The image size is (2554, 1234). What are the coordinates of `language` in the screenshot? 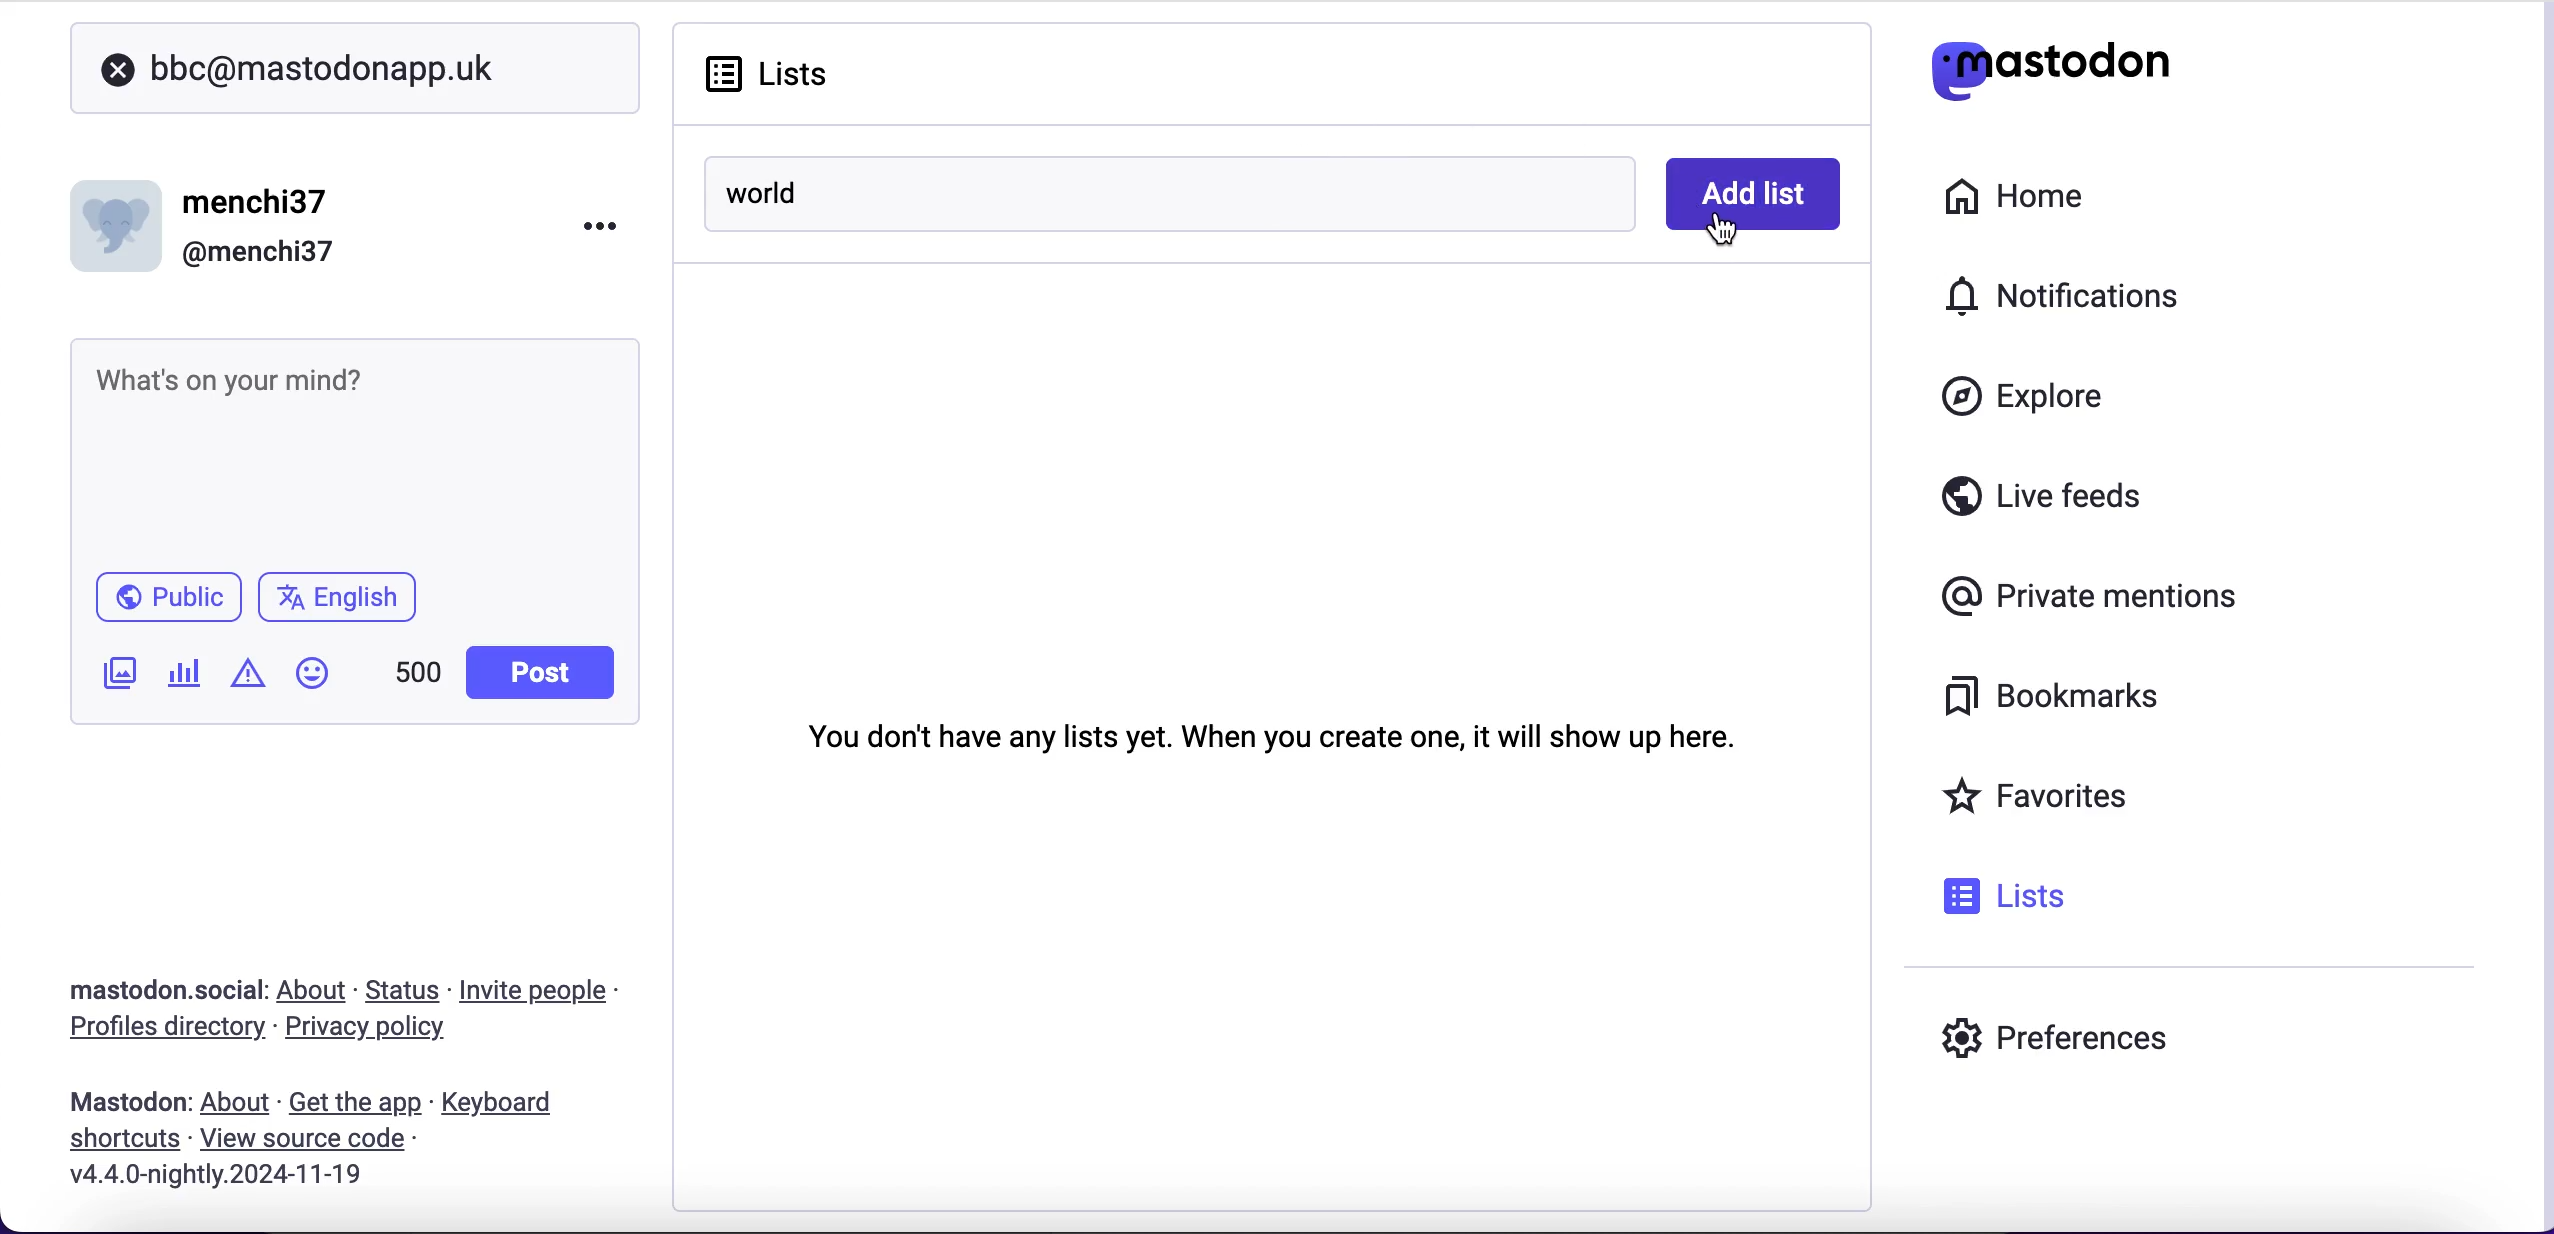 It's located at (346, 605).